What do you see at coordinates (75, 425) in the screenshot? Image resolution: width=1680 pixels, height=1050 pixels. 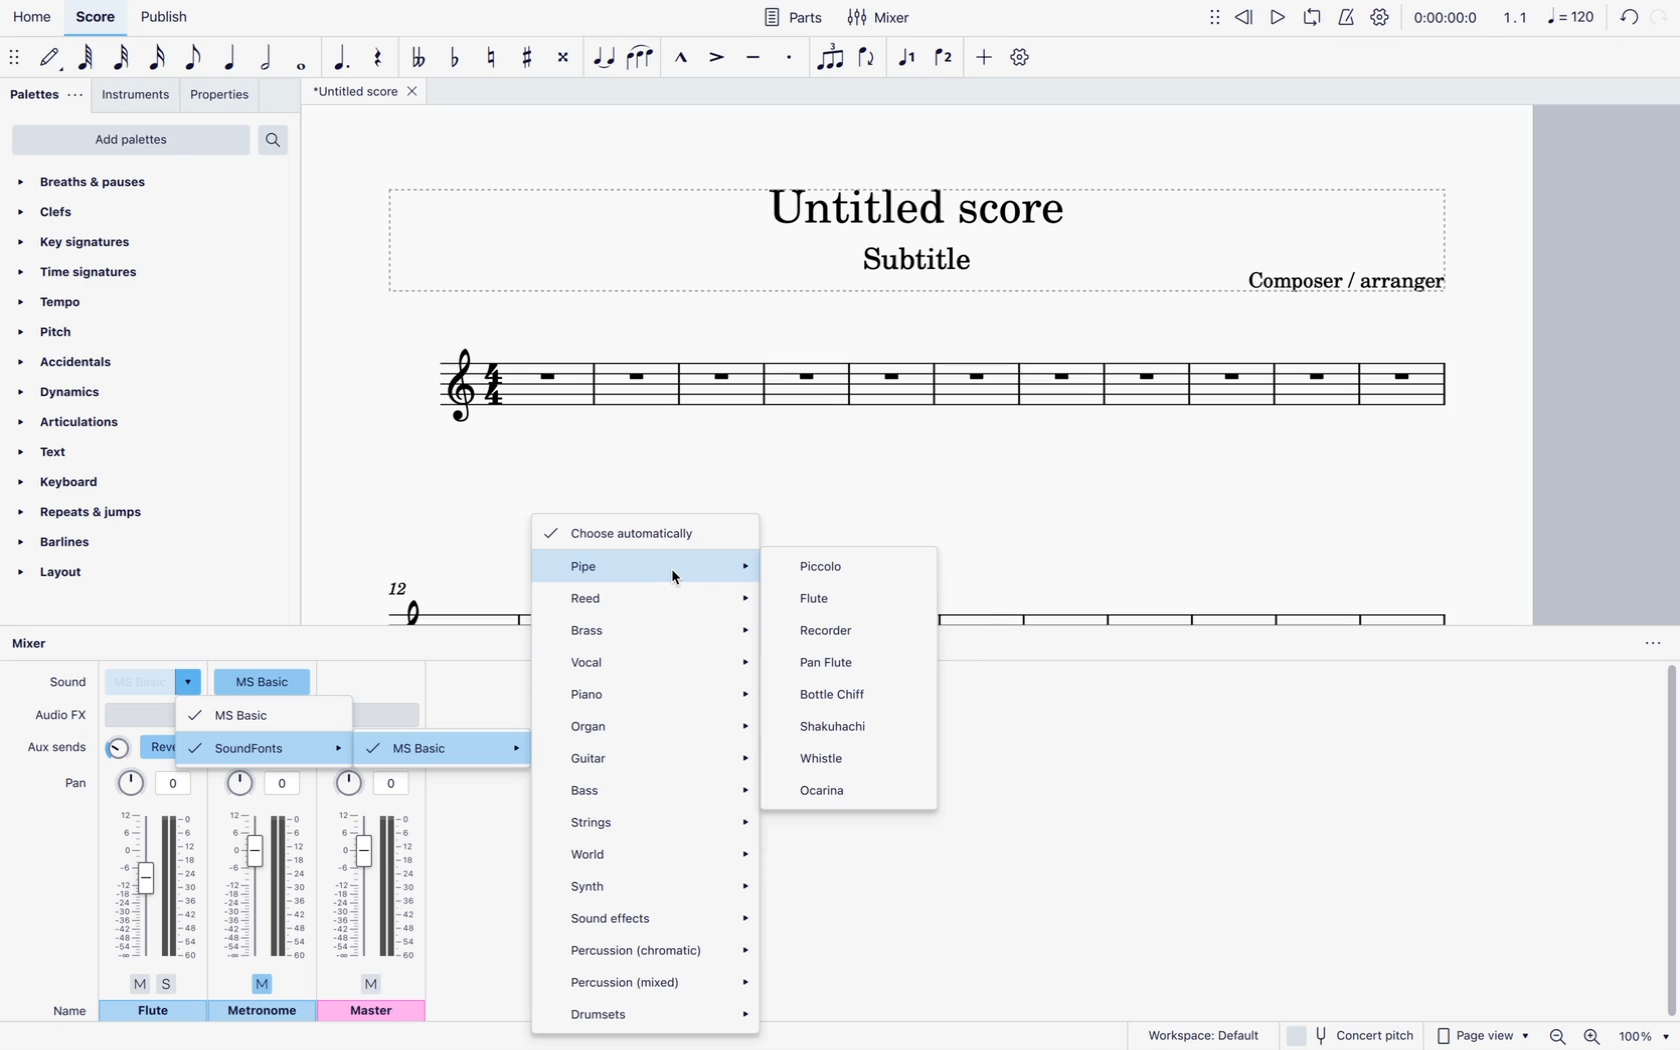 I see `articulations` at bounding box center [75, 425].